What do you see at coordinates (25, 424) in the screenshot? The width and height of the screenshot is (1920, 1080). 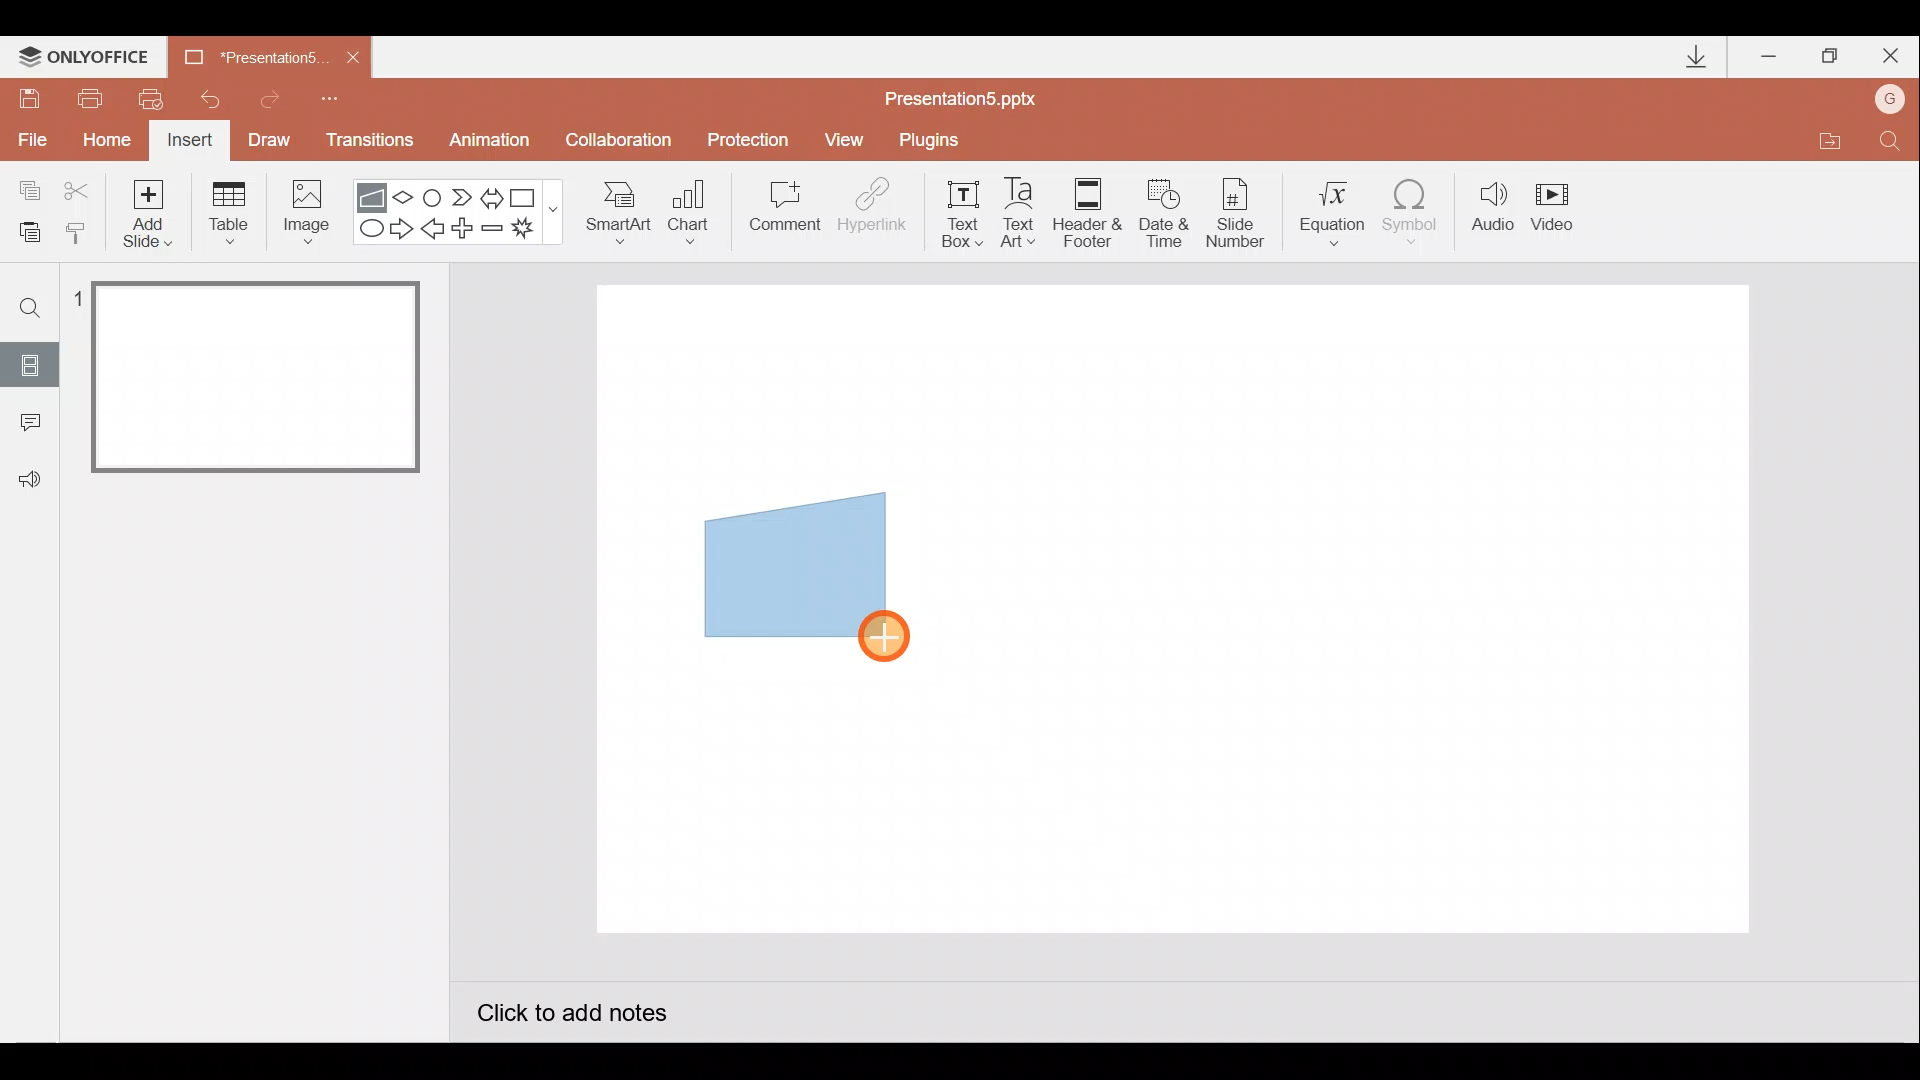 I see `Comments` at bounding box center [25, 424].